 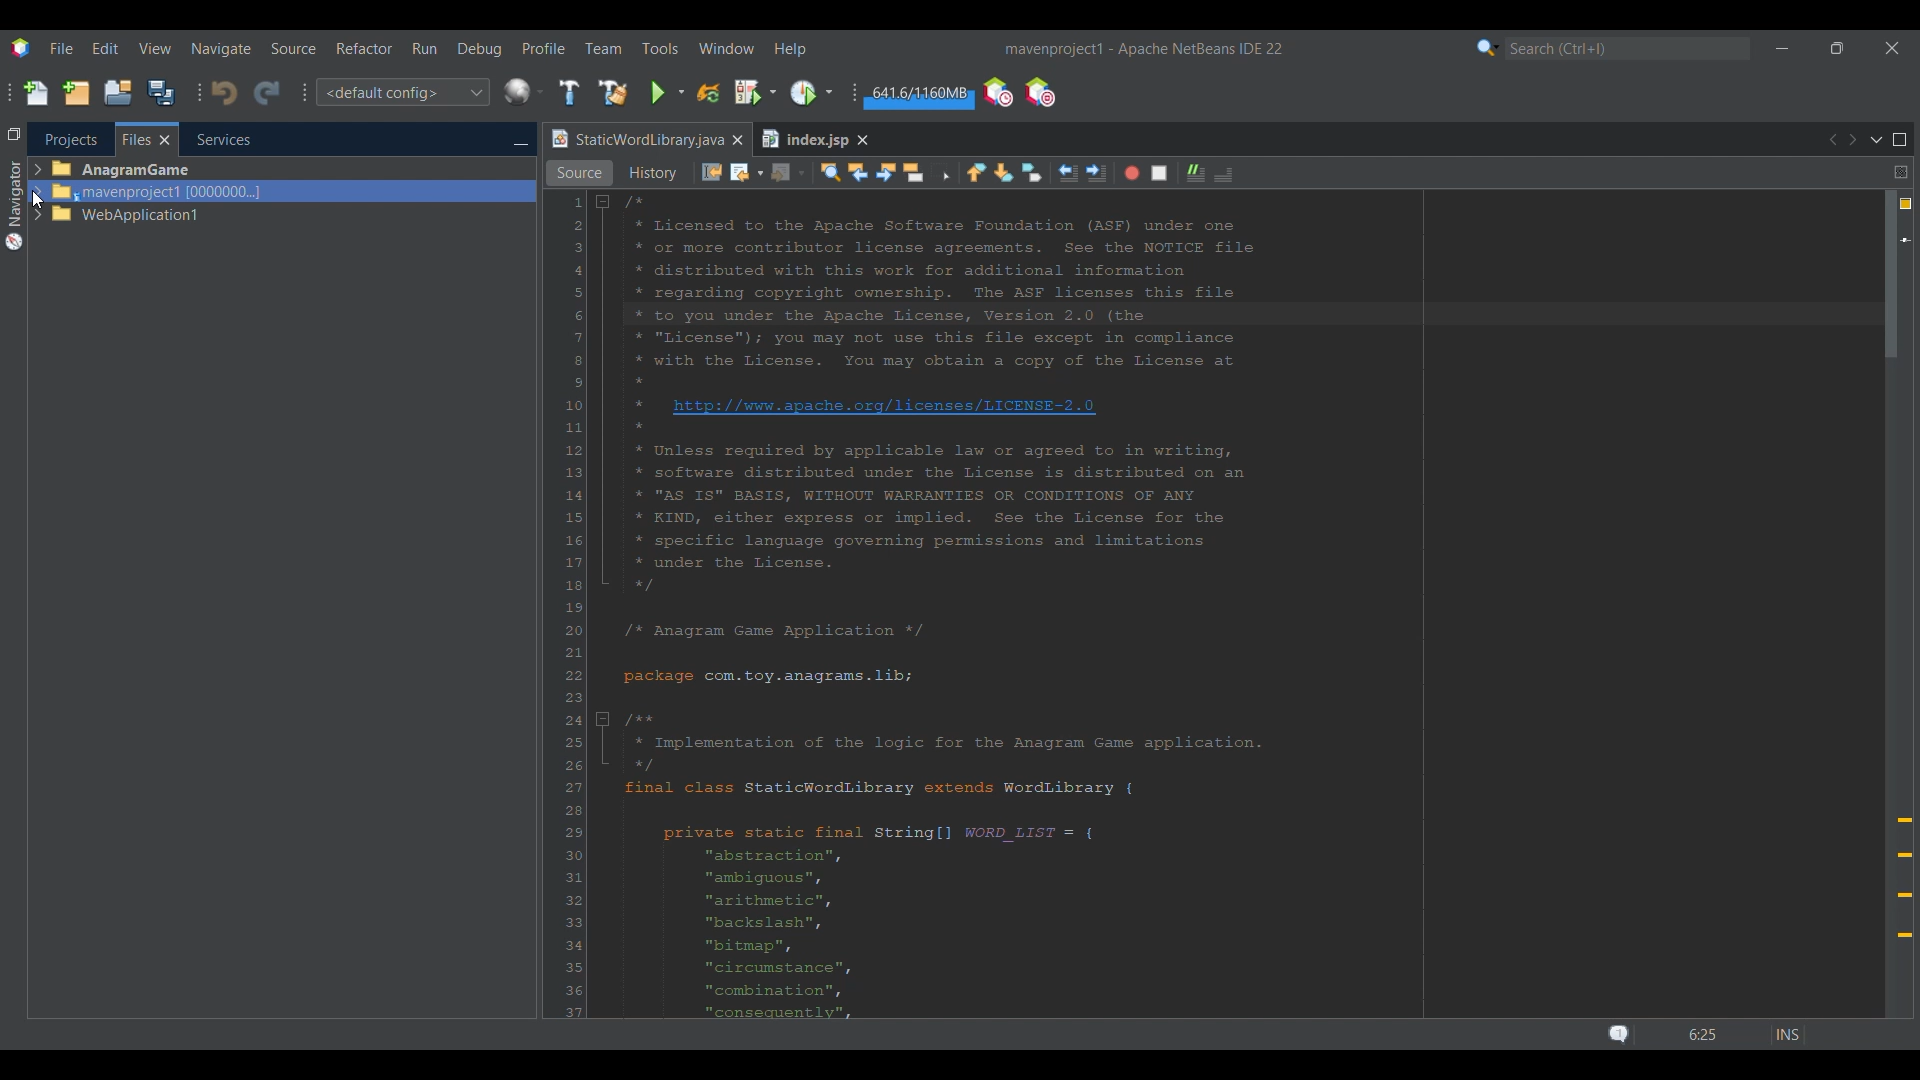 What do you see at coordinates (858, 172) in the screenshot?
I see `Find previous occurrence` at bounding box center [858, 172].